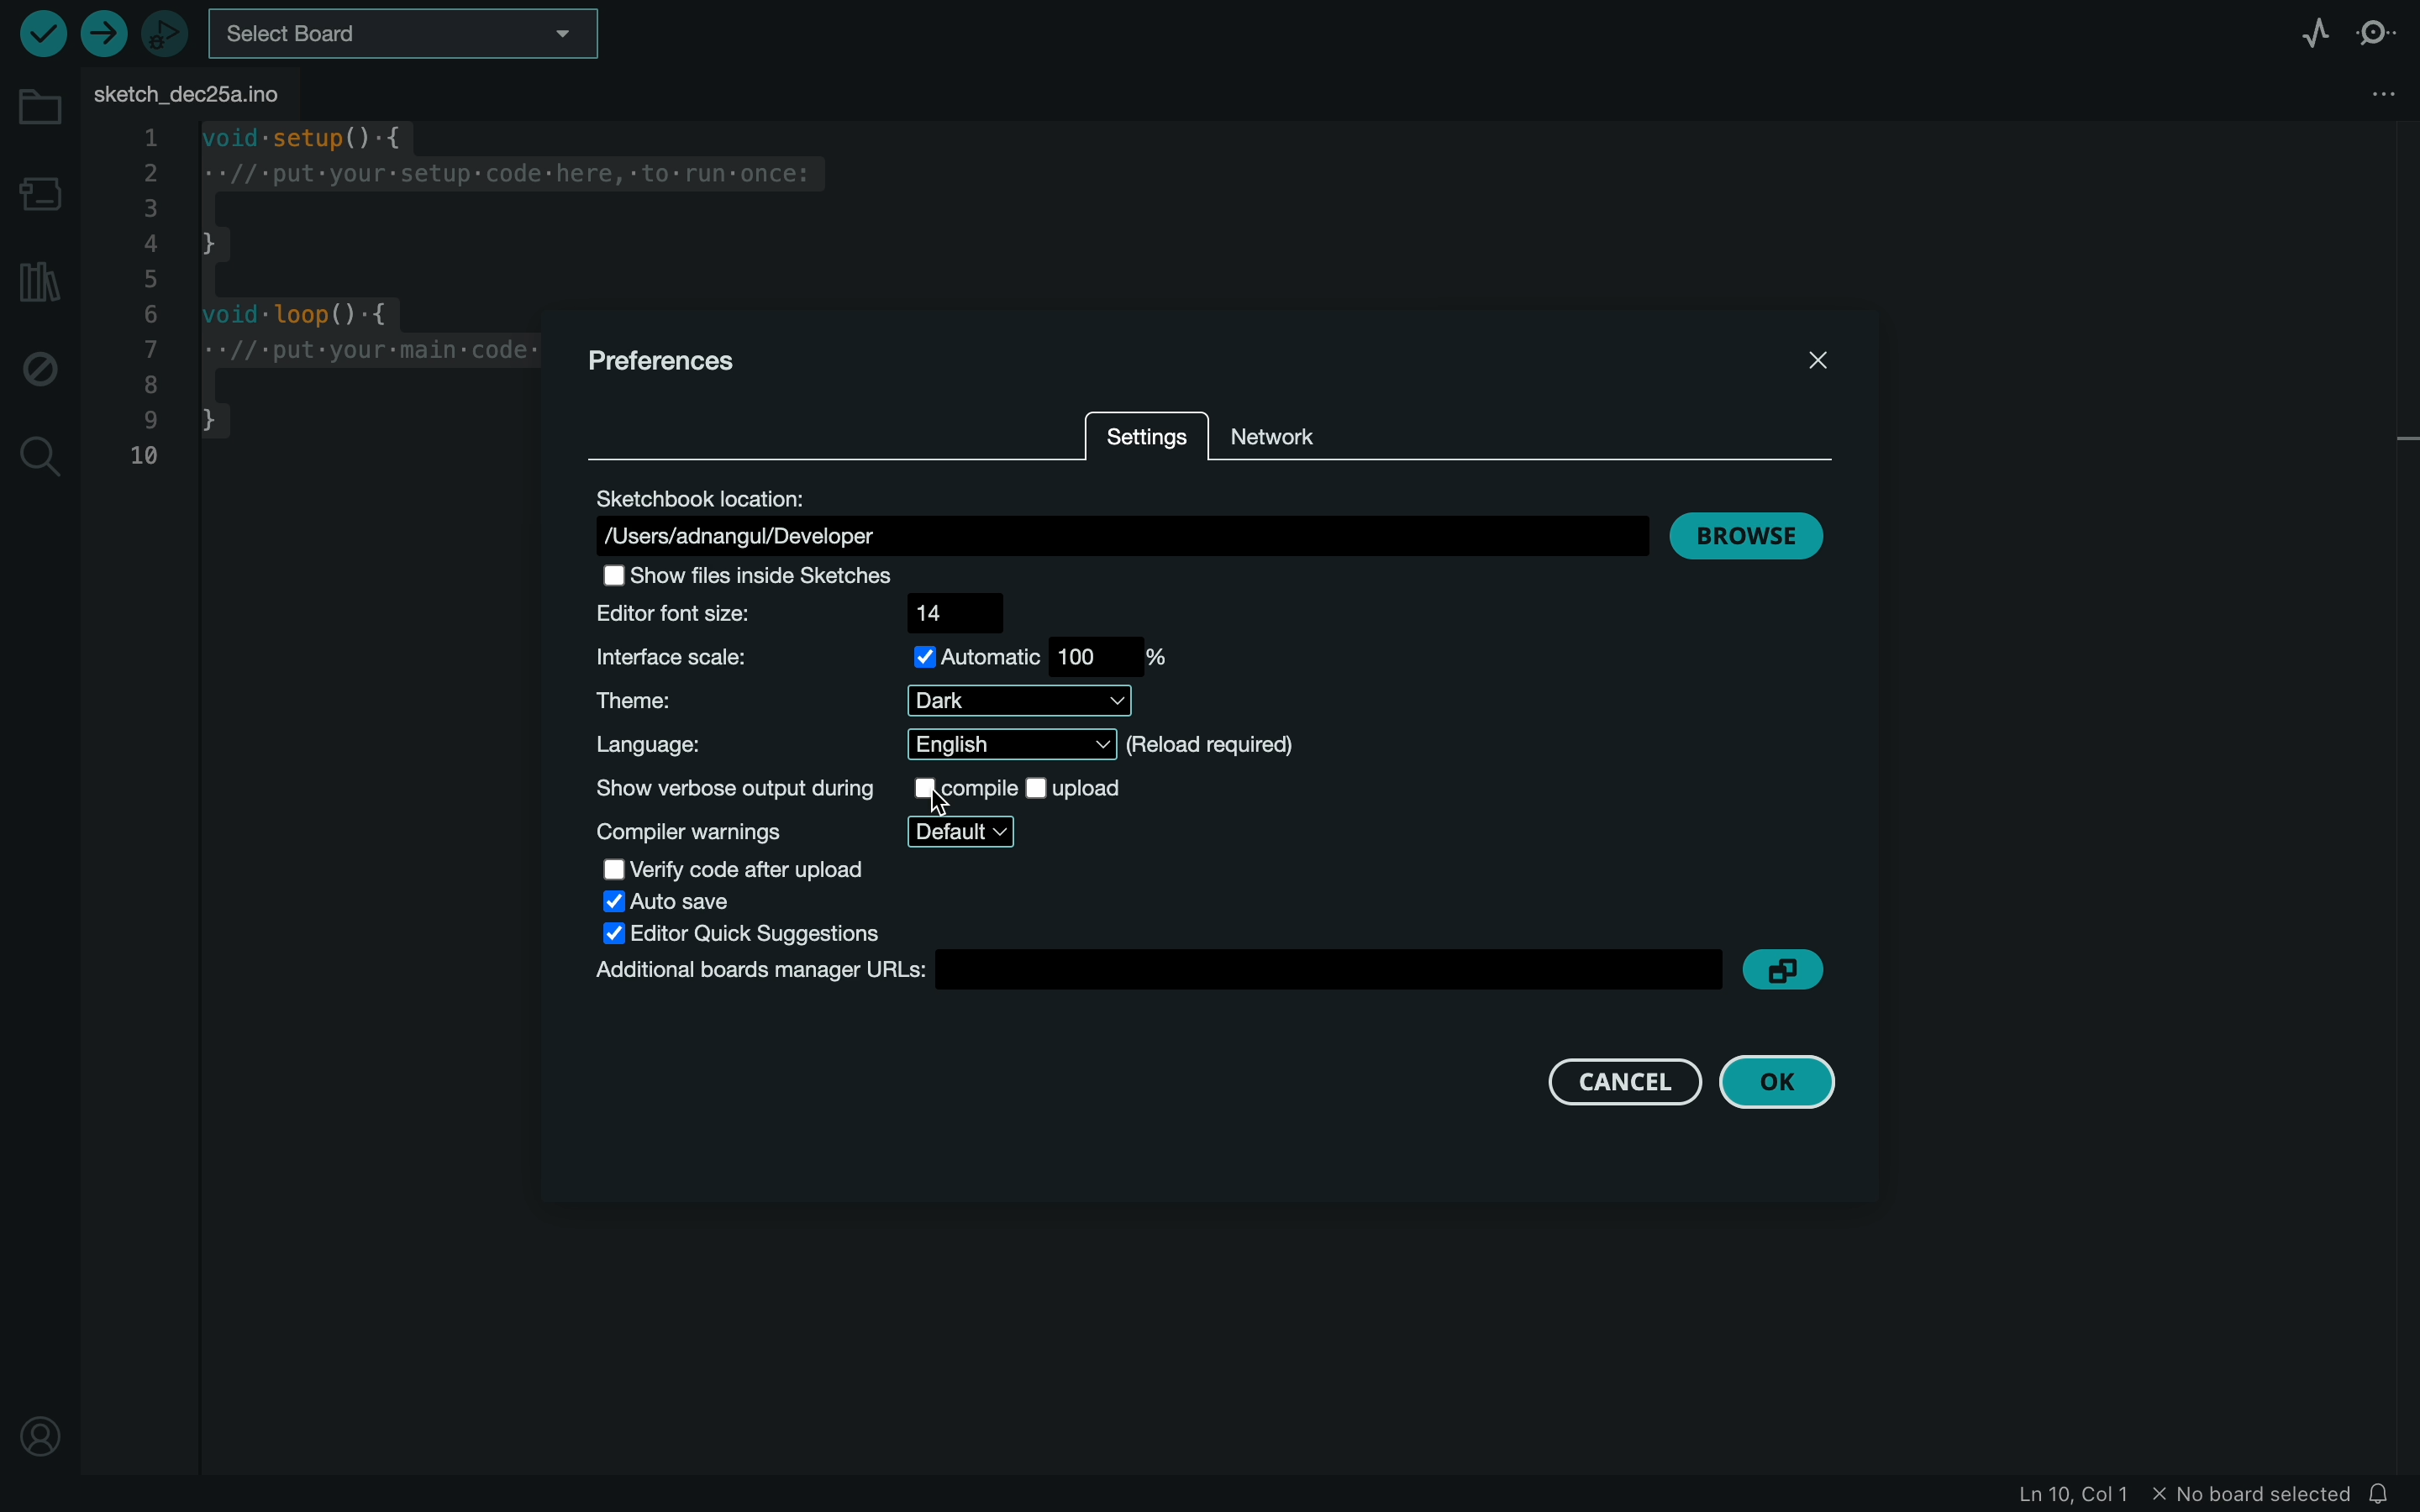  What do you see at coordinates (2346, 91) in the screenshot?
I see `file  setting` at bounding box center [2346, 91].